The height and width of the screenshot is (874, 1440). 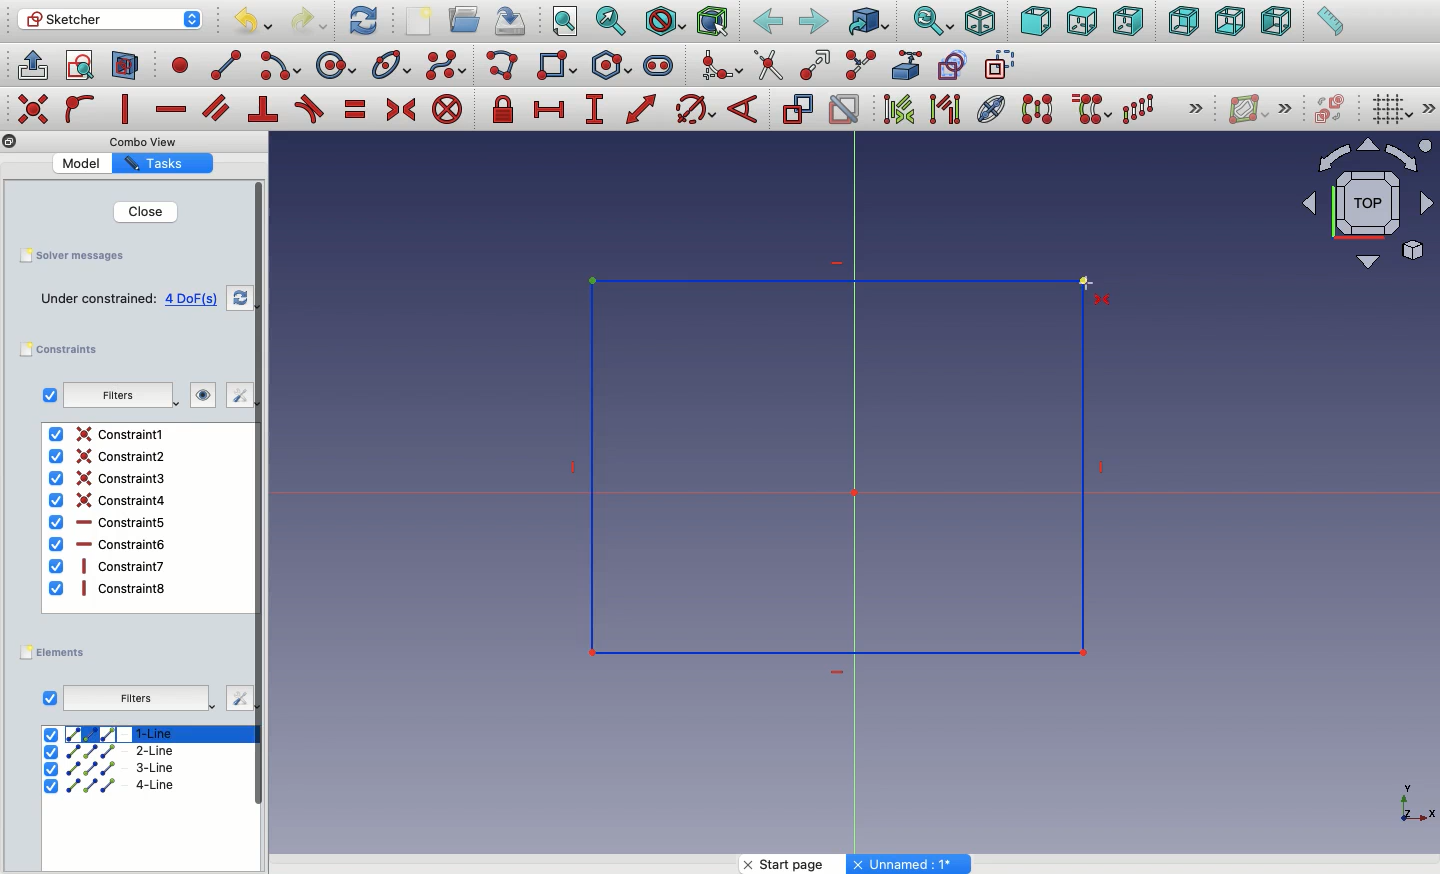 What do you see at coordinates (1001, 64) in the screenshot?
I see `Toggle construction geometry` at bounding box center [1001, 64].